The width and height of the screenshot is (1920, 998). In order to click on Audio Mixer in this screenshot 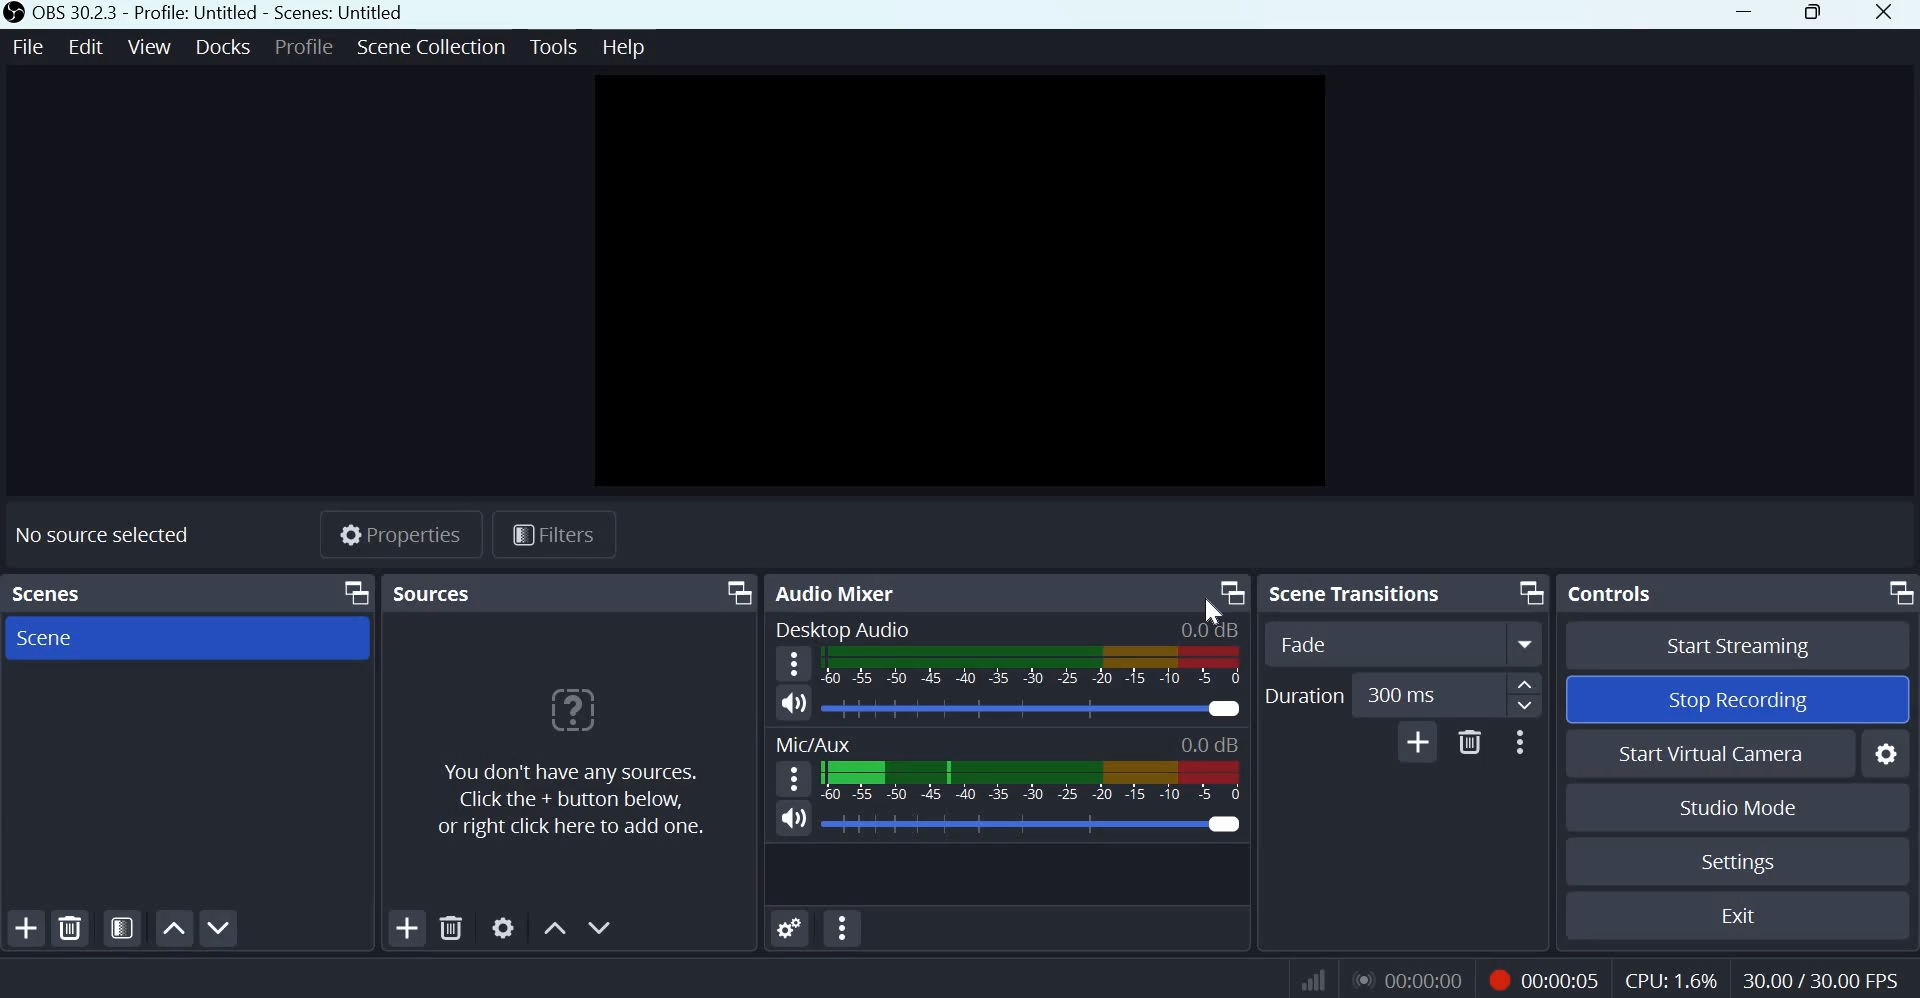, I will do `click(838, 593)`.